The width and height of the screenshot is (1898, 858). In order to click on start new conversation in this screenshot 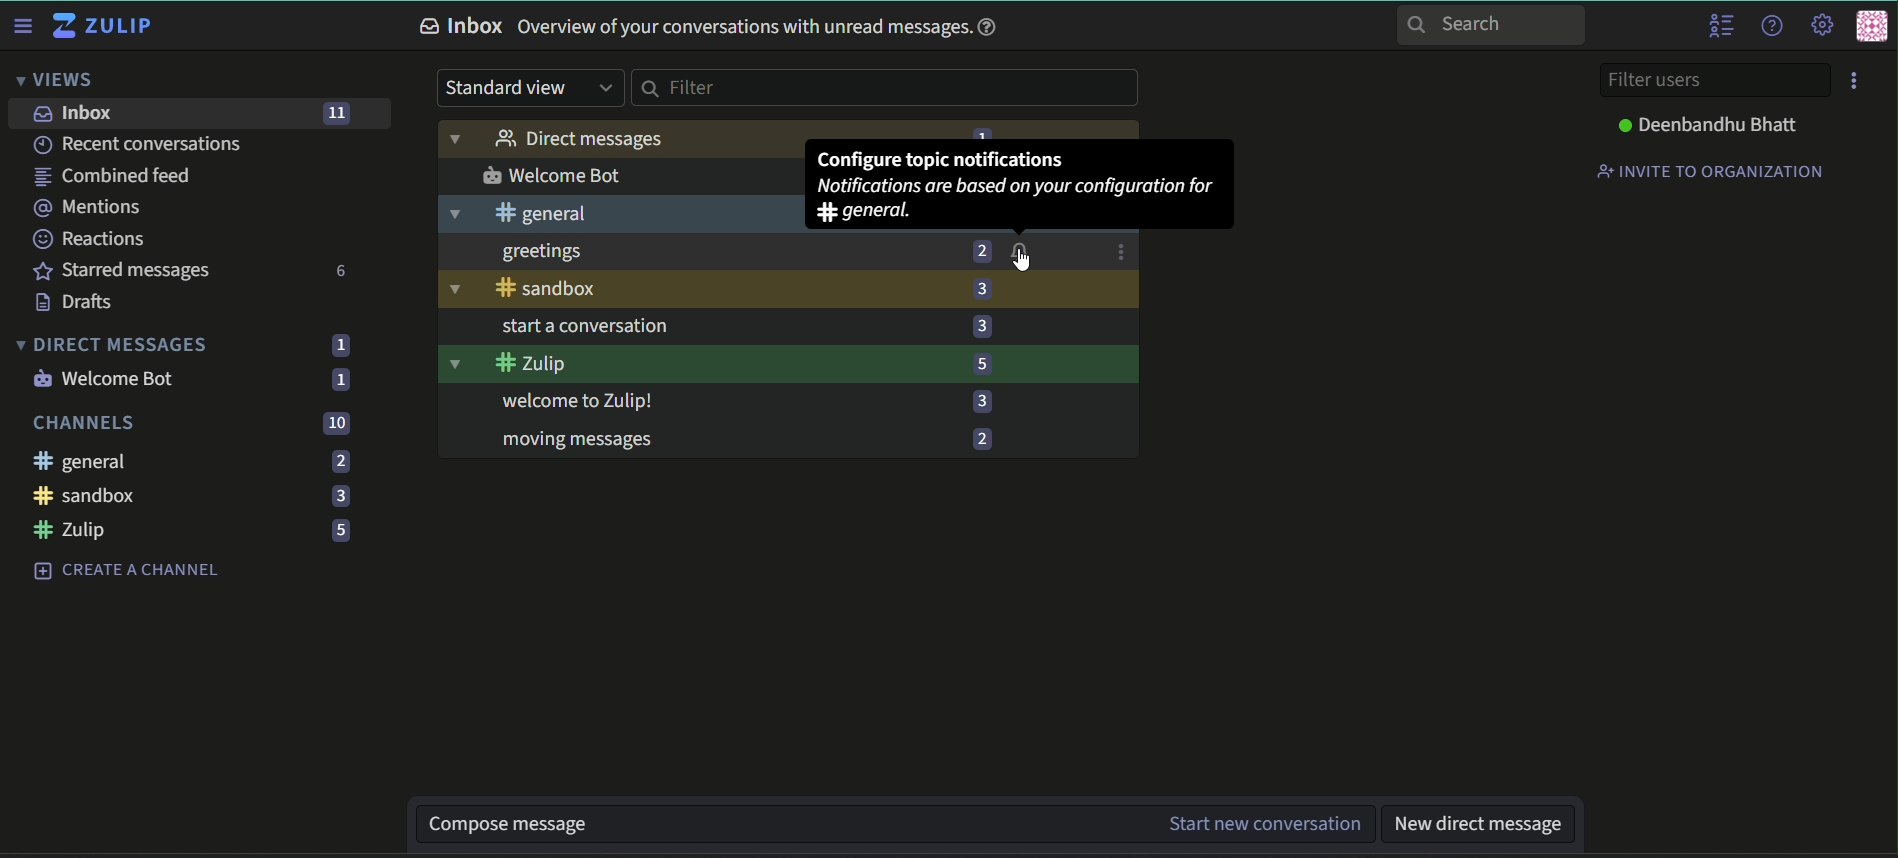, I will do `click(1260, 824)`.